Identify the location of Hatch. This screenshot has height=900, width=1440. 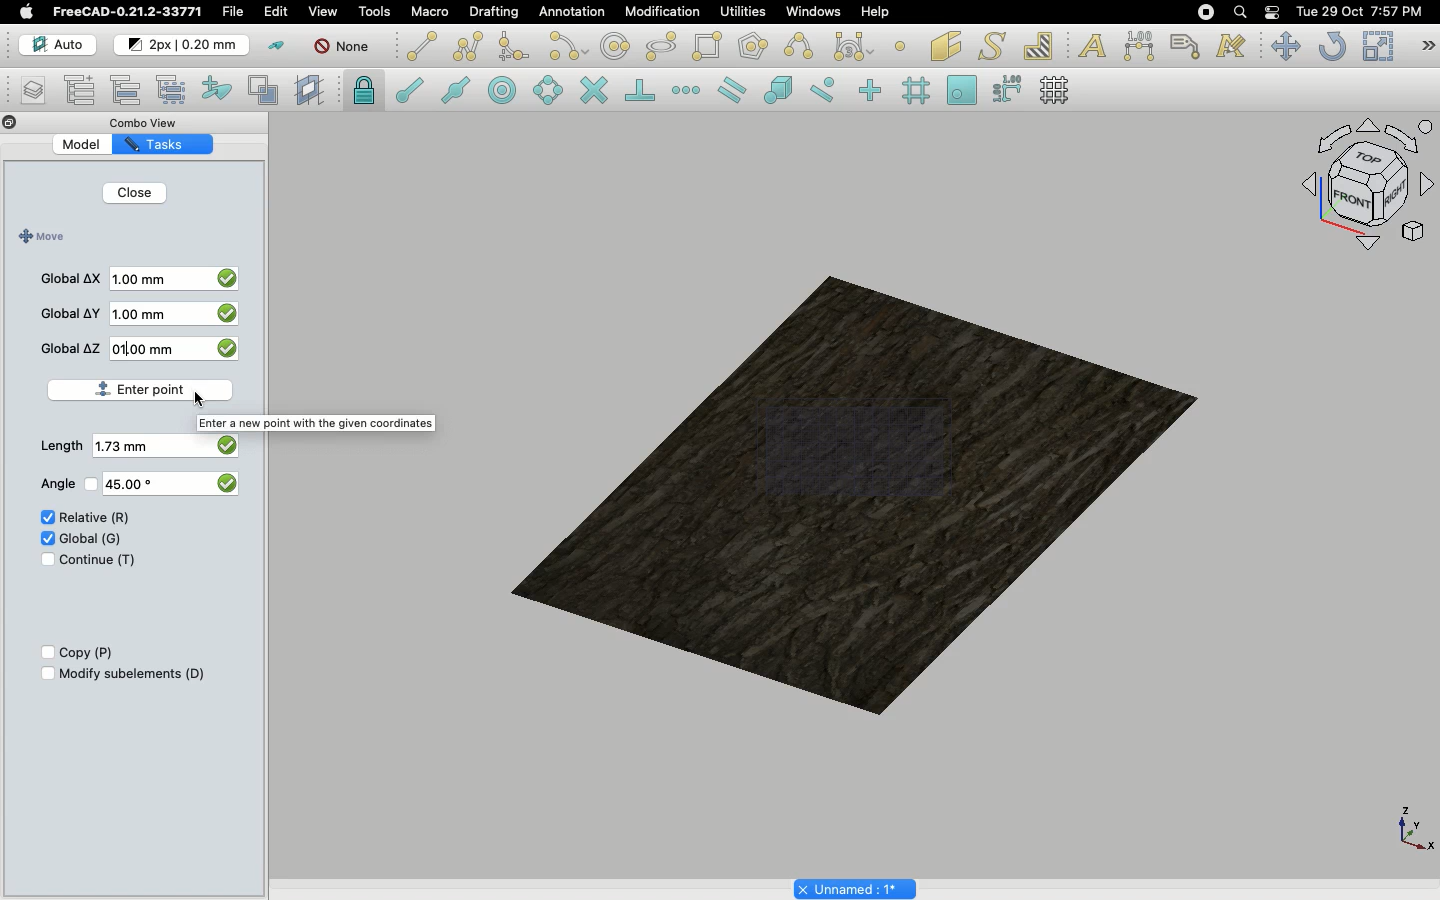
(1039, 46).